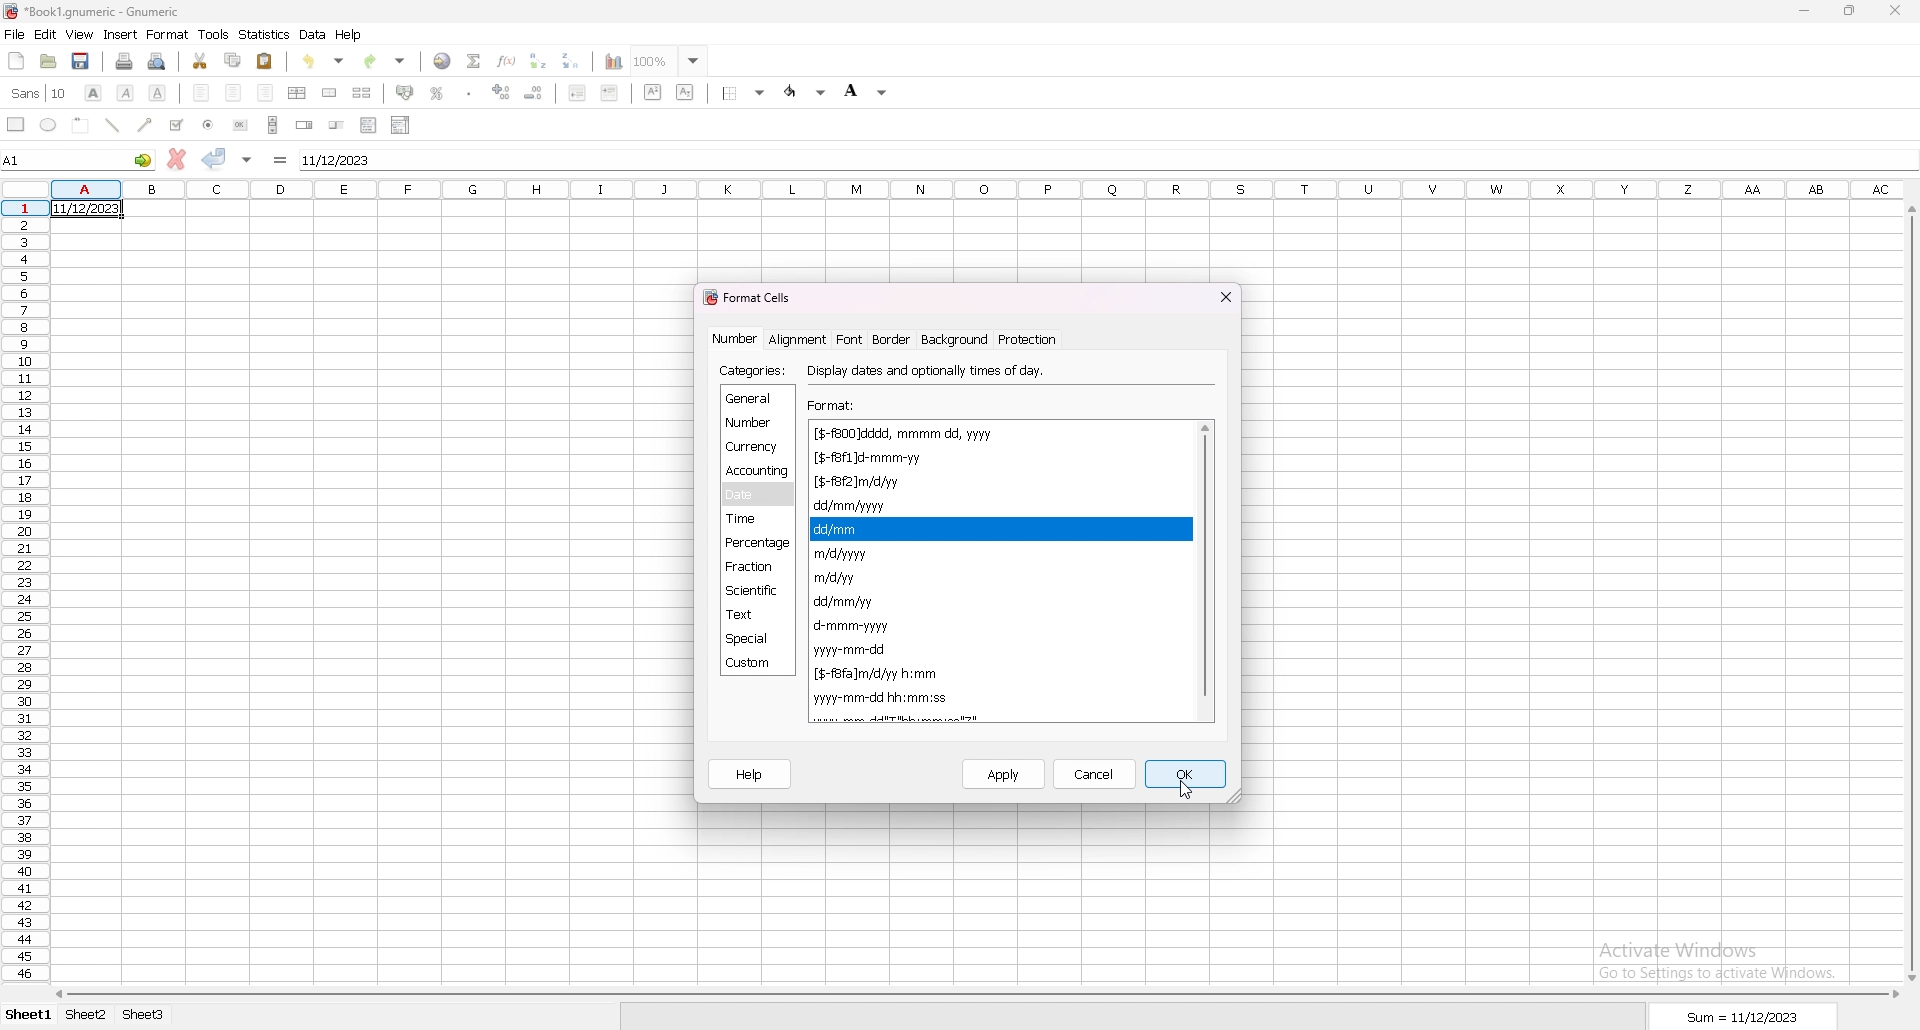 The image size is (1920, 1030). Describe the element at coordinates (78, 35) in the screenshot. I see `view` at that location.